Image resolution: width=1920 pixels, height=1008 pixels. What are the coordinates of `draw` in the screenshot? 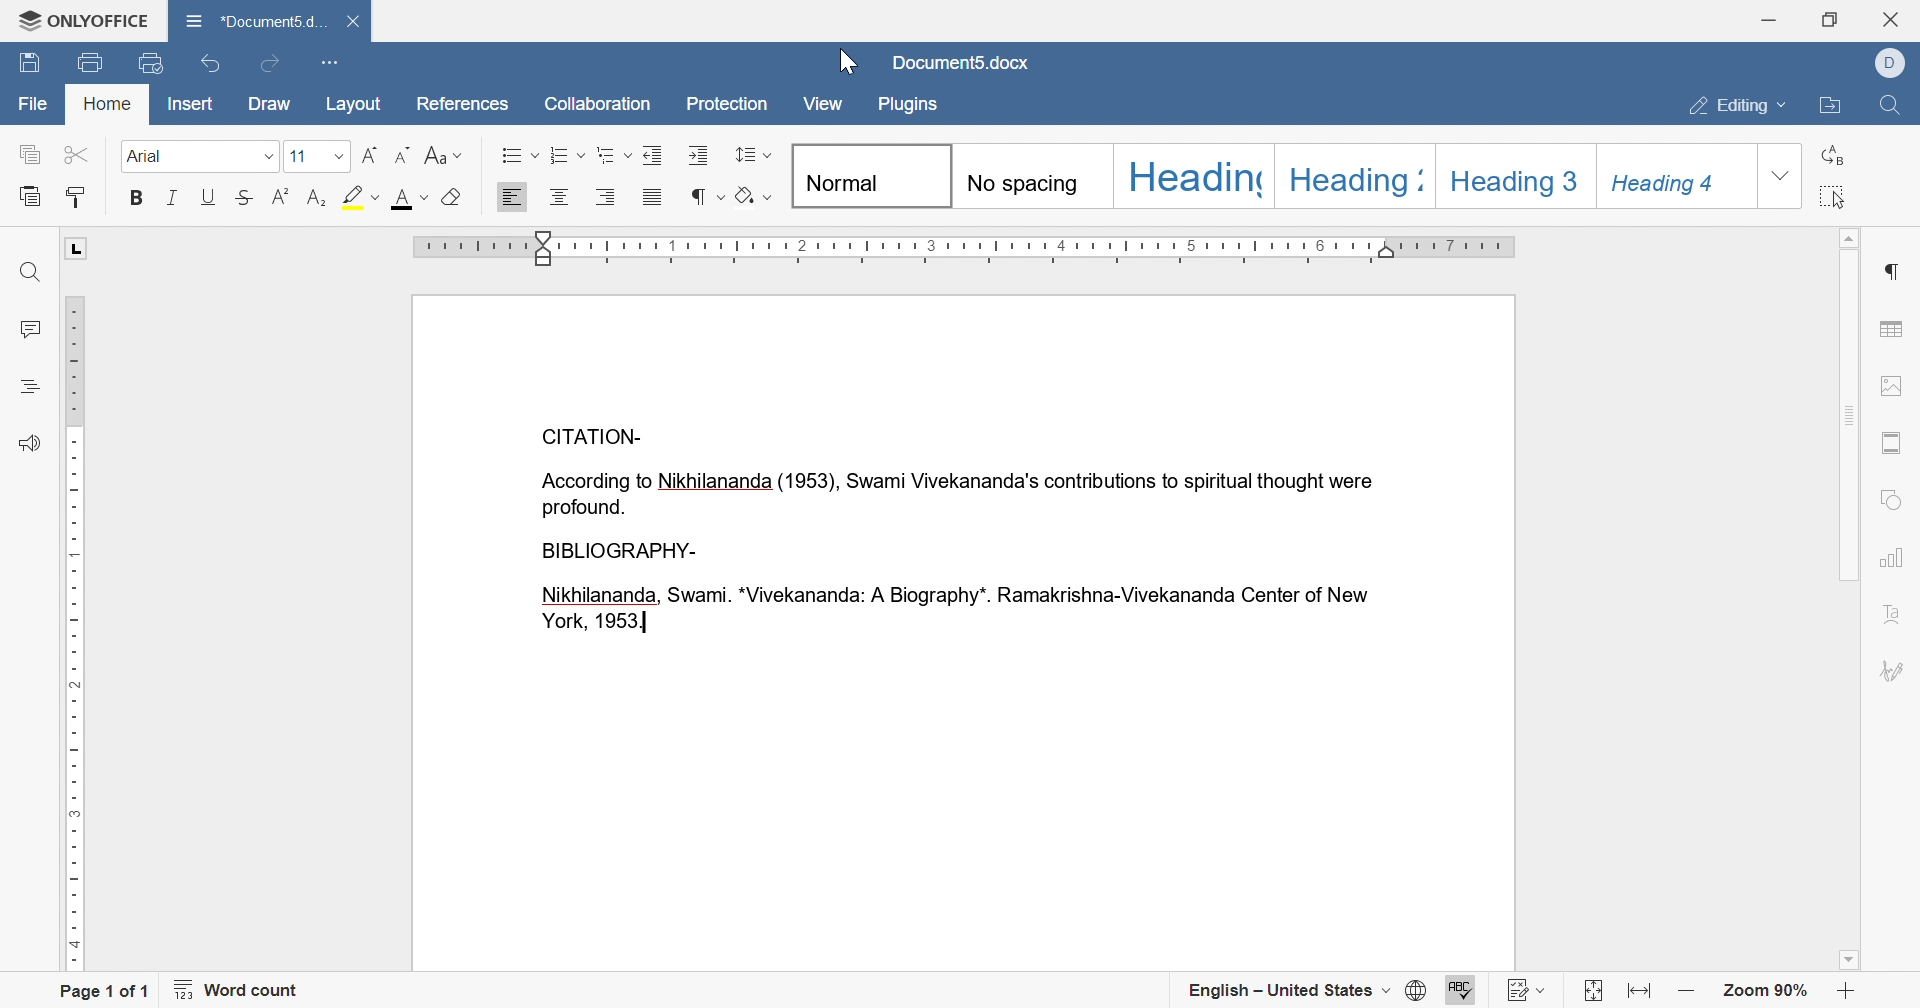 It's located at (268, 102).